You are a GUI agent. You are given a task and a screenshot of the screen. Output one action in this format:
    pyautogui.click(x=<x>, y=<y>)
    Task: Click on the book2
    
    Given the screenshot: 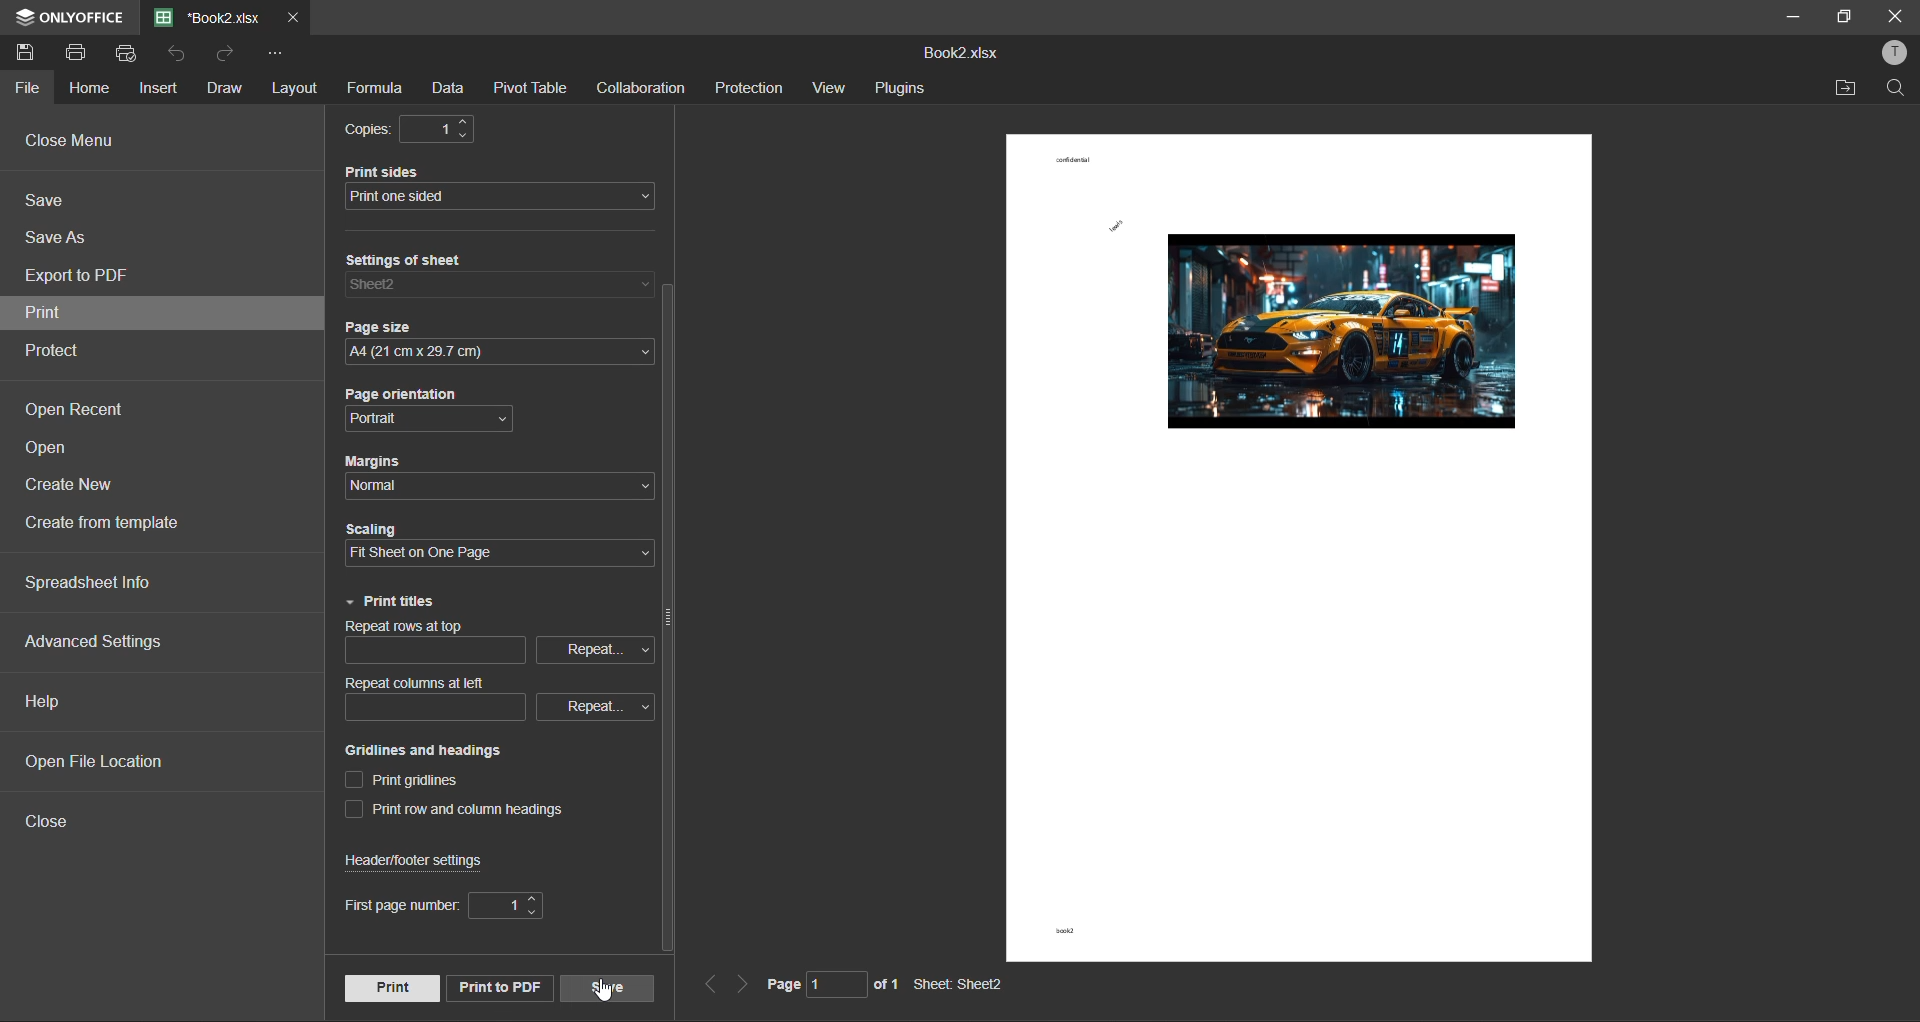 What is the action you would take?
    pyautogui.click(x=1067, y=931)
    